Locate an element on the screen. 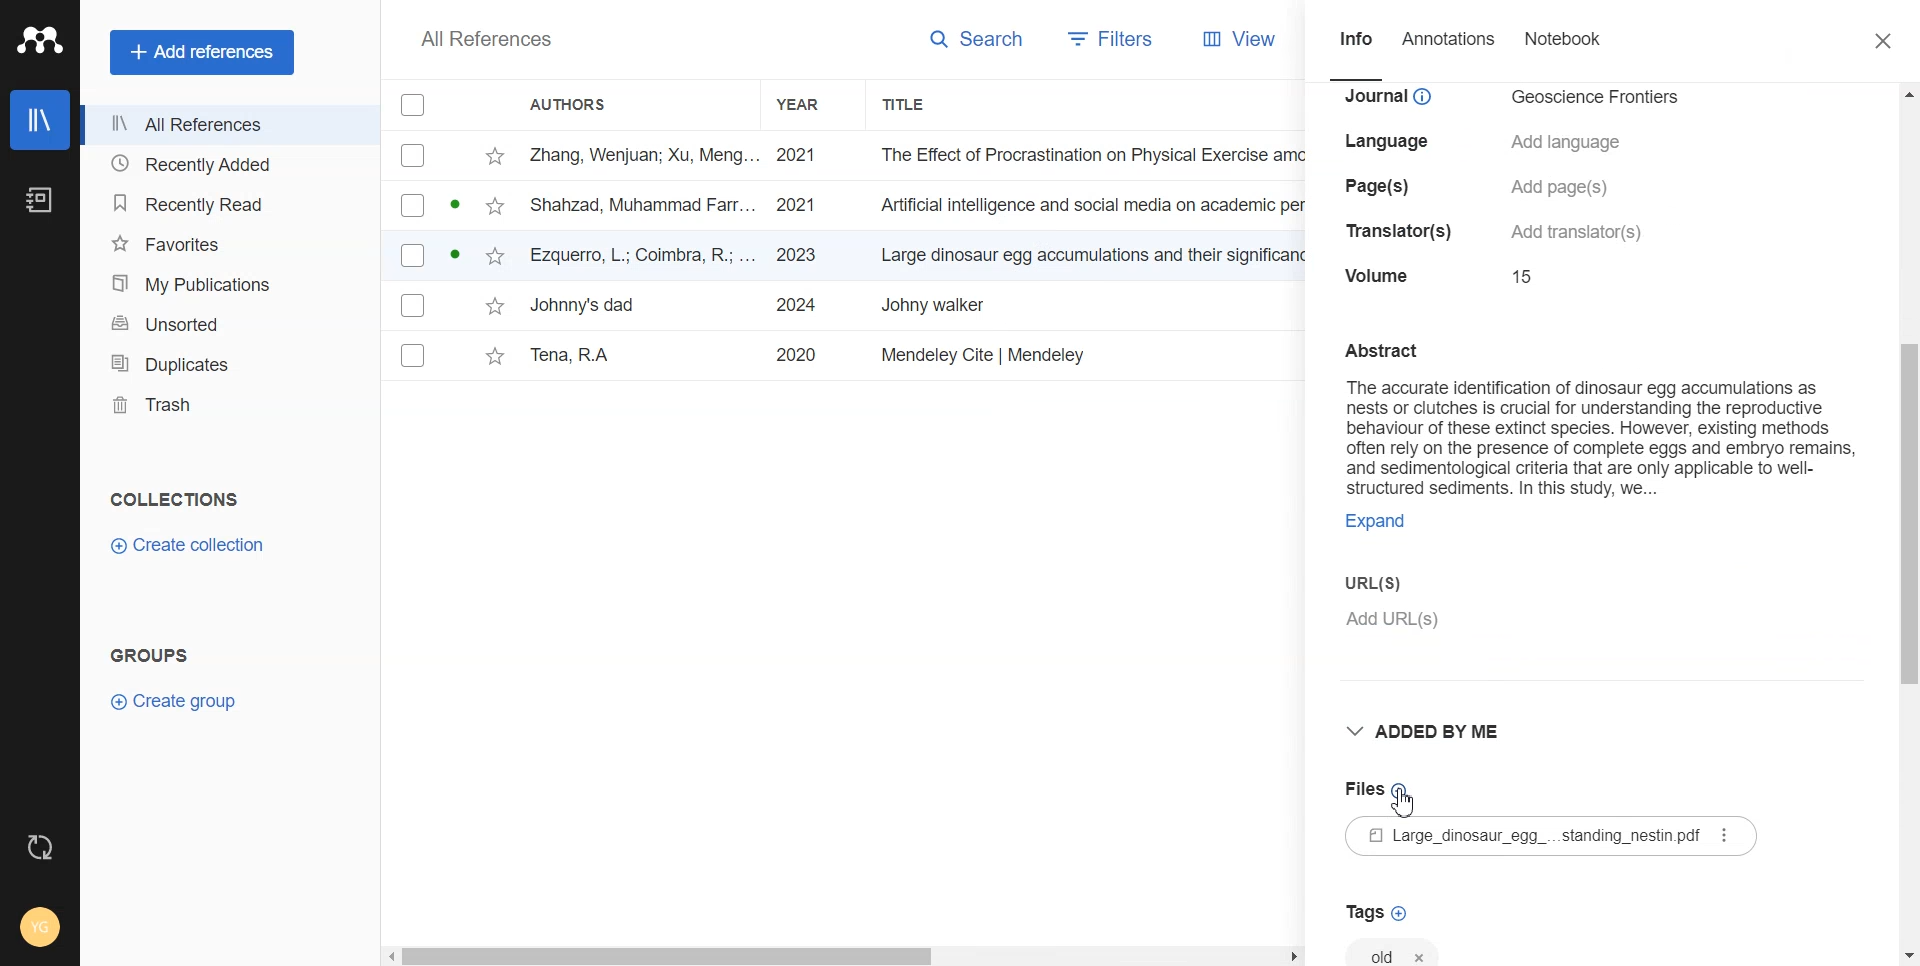 The height and width of the screenshot is (966, 1920). Added by me is located at coordinates (1430, 734).